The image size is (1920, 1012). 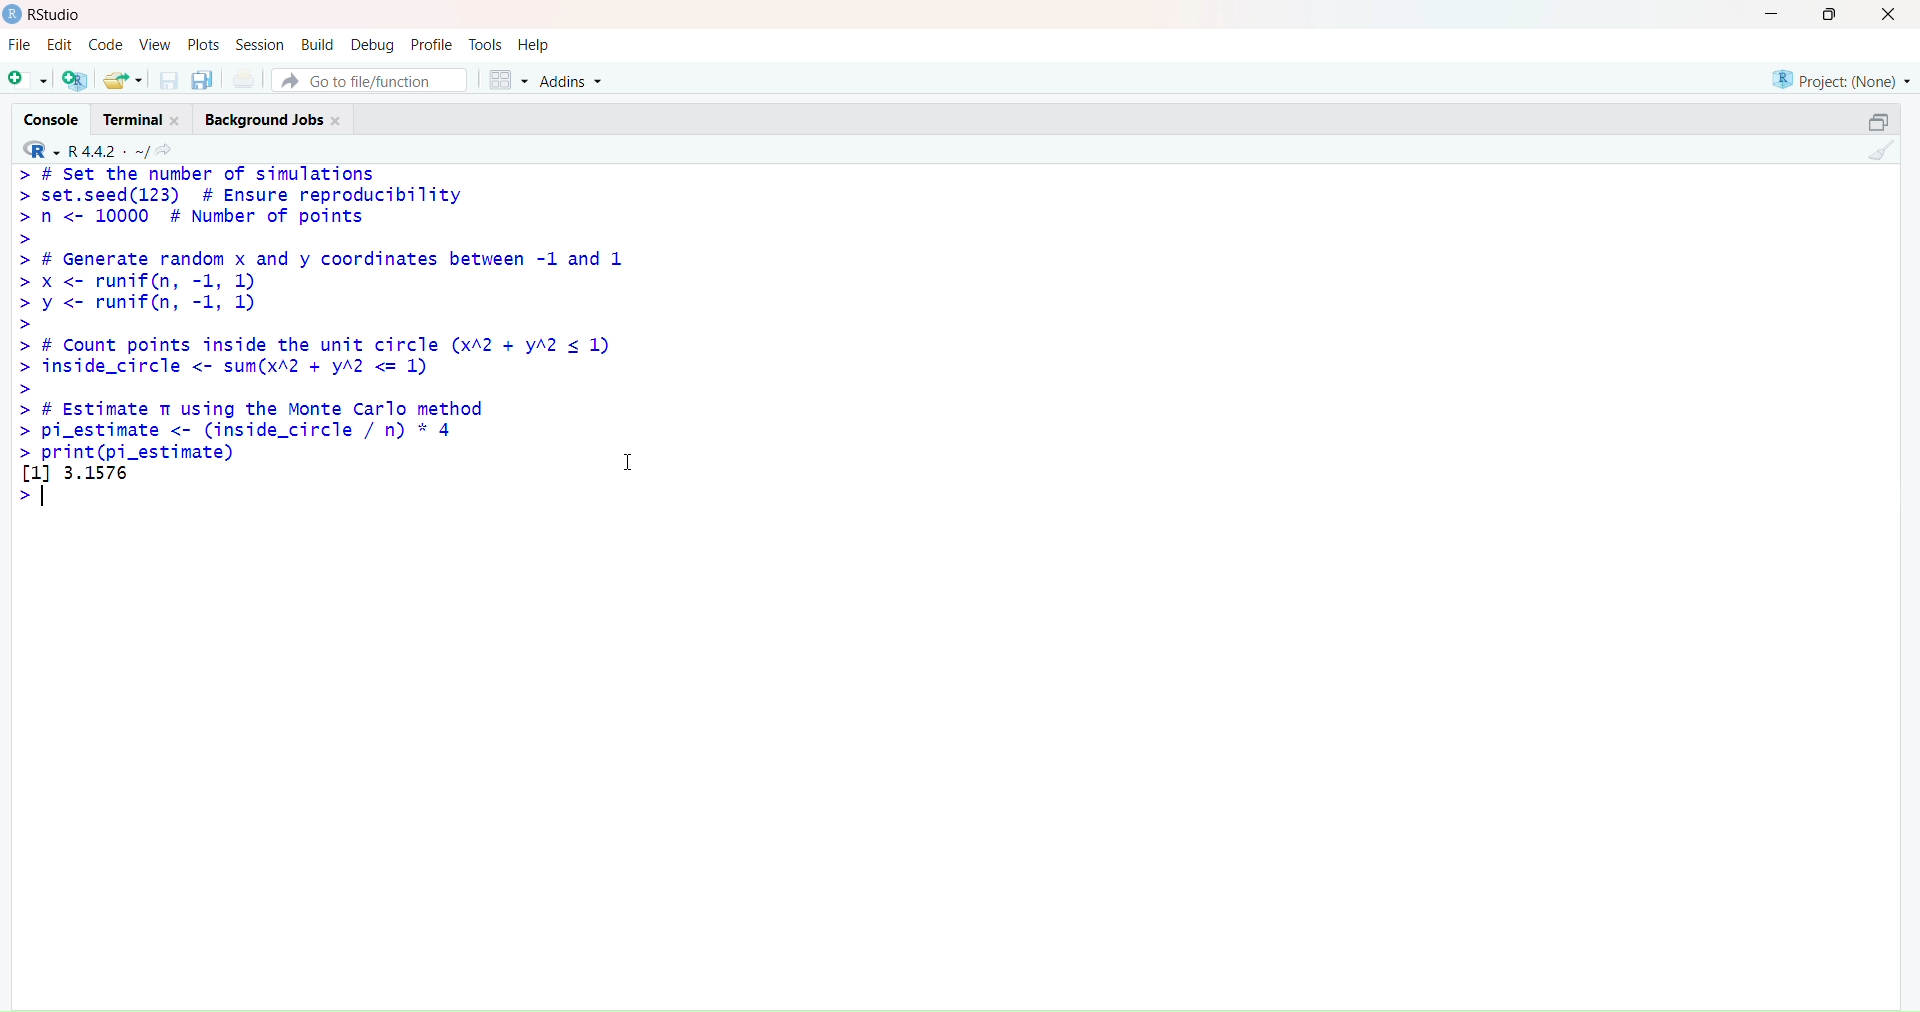 What do you see at coordinates (23, 44) in the screenshot?
I see `File` at bounding box center [23, 44].